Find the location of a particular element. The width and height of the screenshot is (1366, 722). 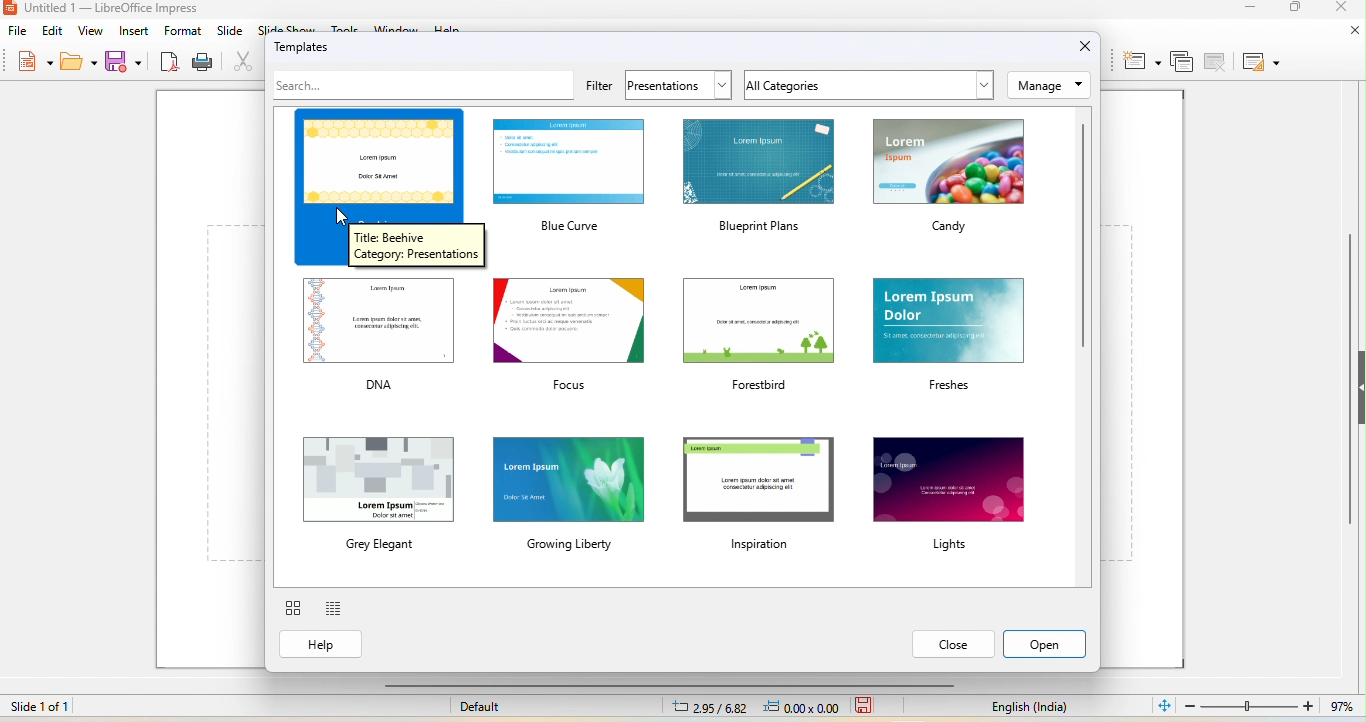

filter is located at coordinates (600, 87).